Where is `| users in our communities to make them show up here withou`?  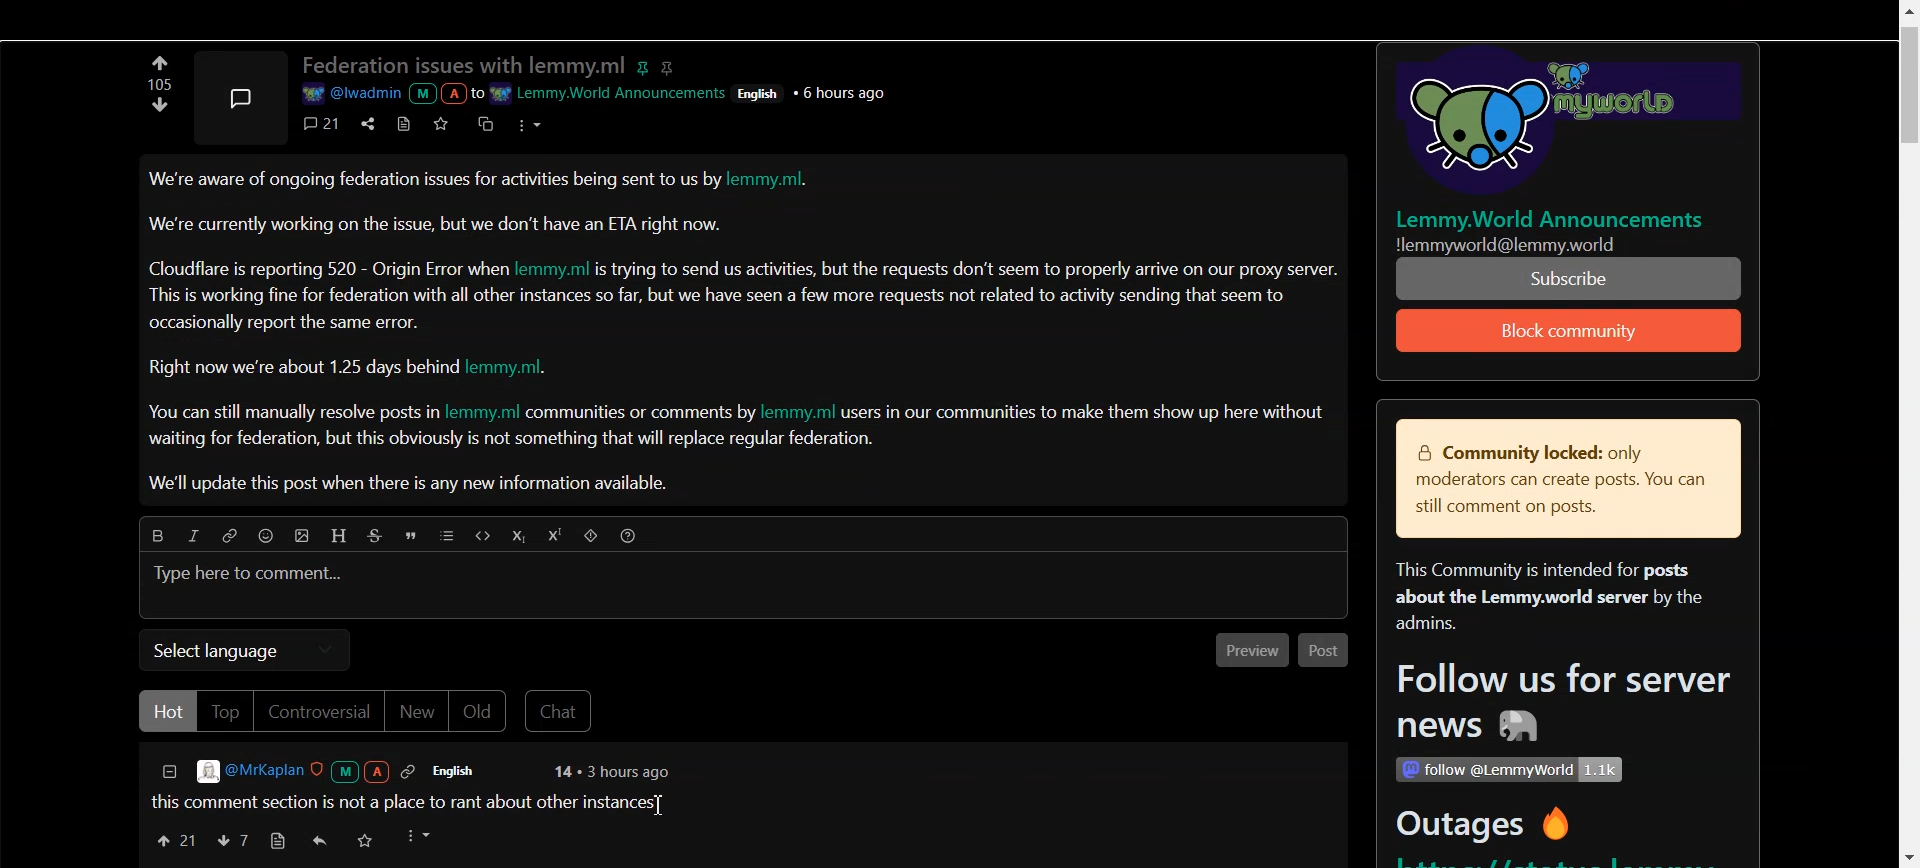 | users in our communities to make them show up here withou is located at coordinates (1082, 412).